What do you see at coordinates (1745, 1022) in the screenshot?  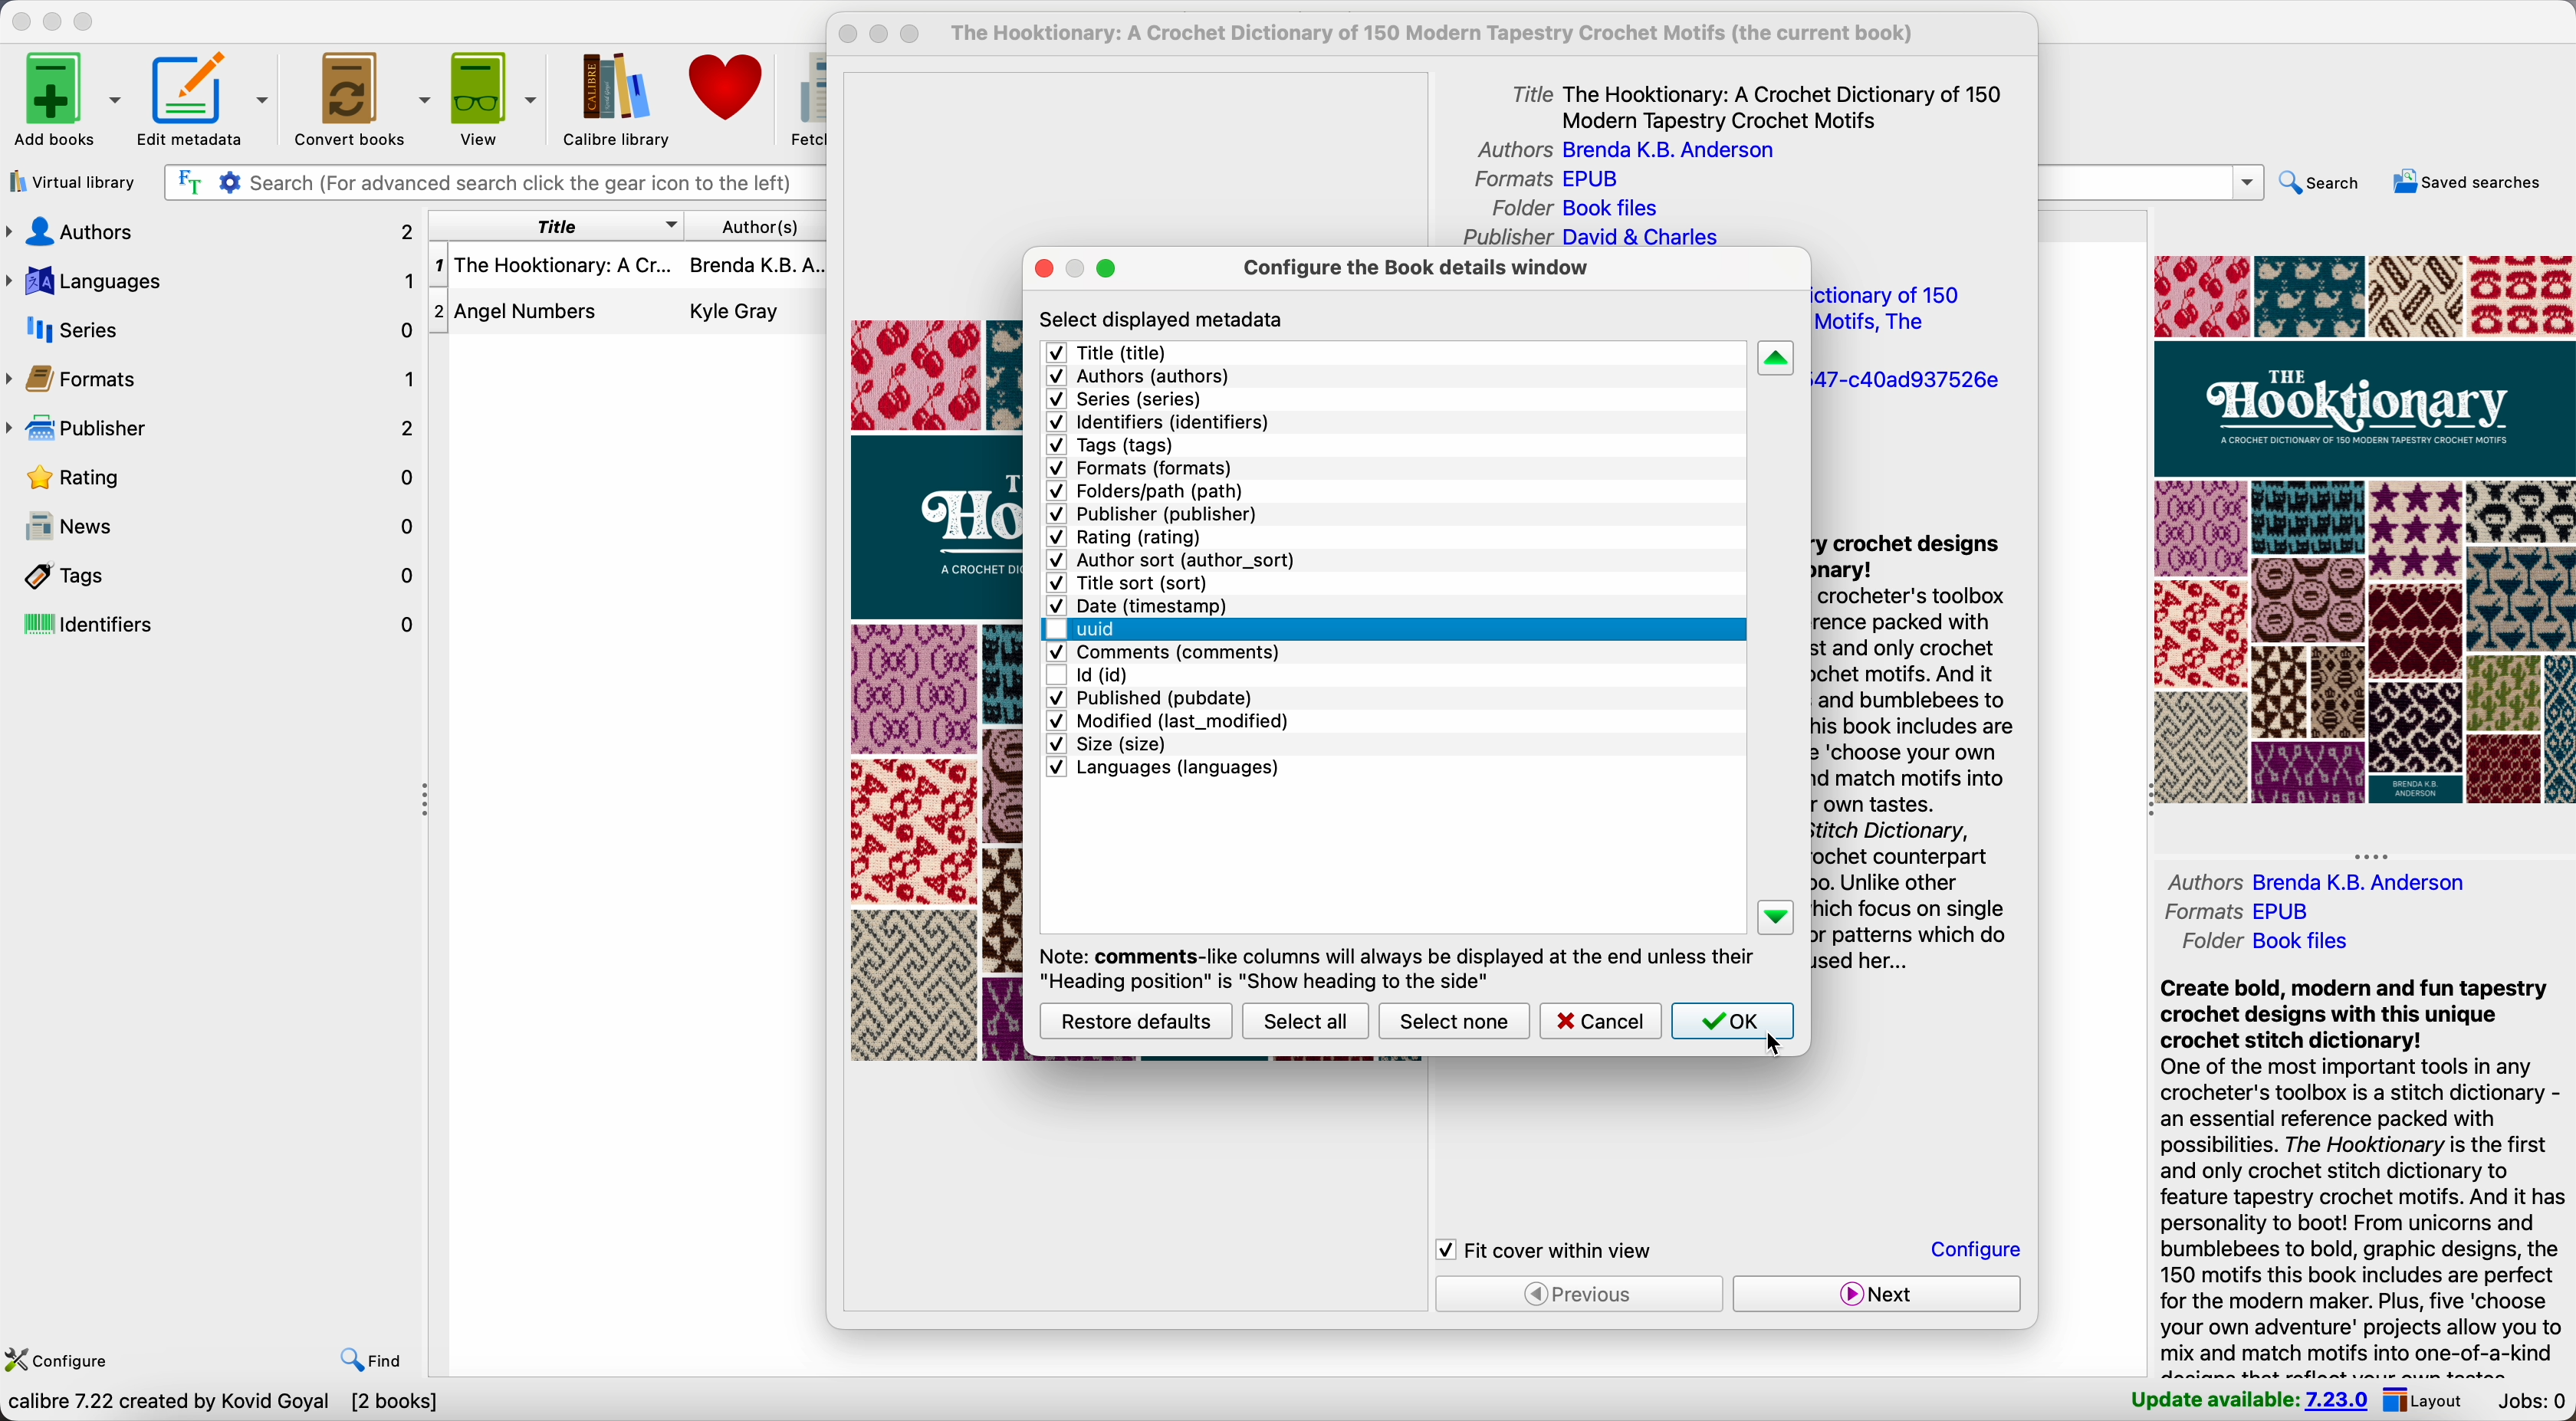 I see `click on OK button` at bounding box center [1745, 1022].